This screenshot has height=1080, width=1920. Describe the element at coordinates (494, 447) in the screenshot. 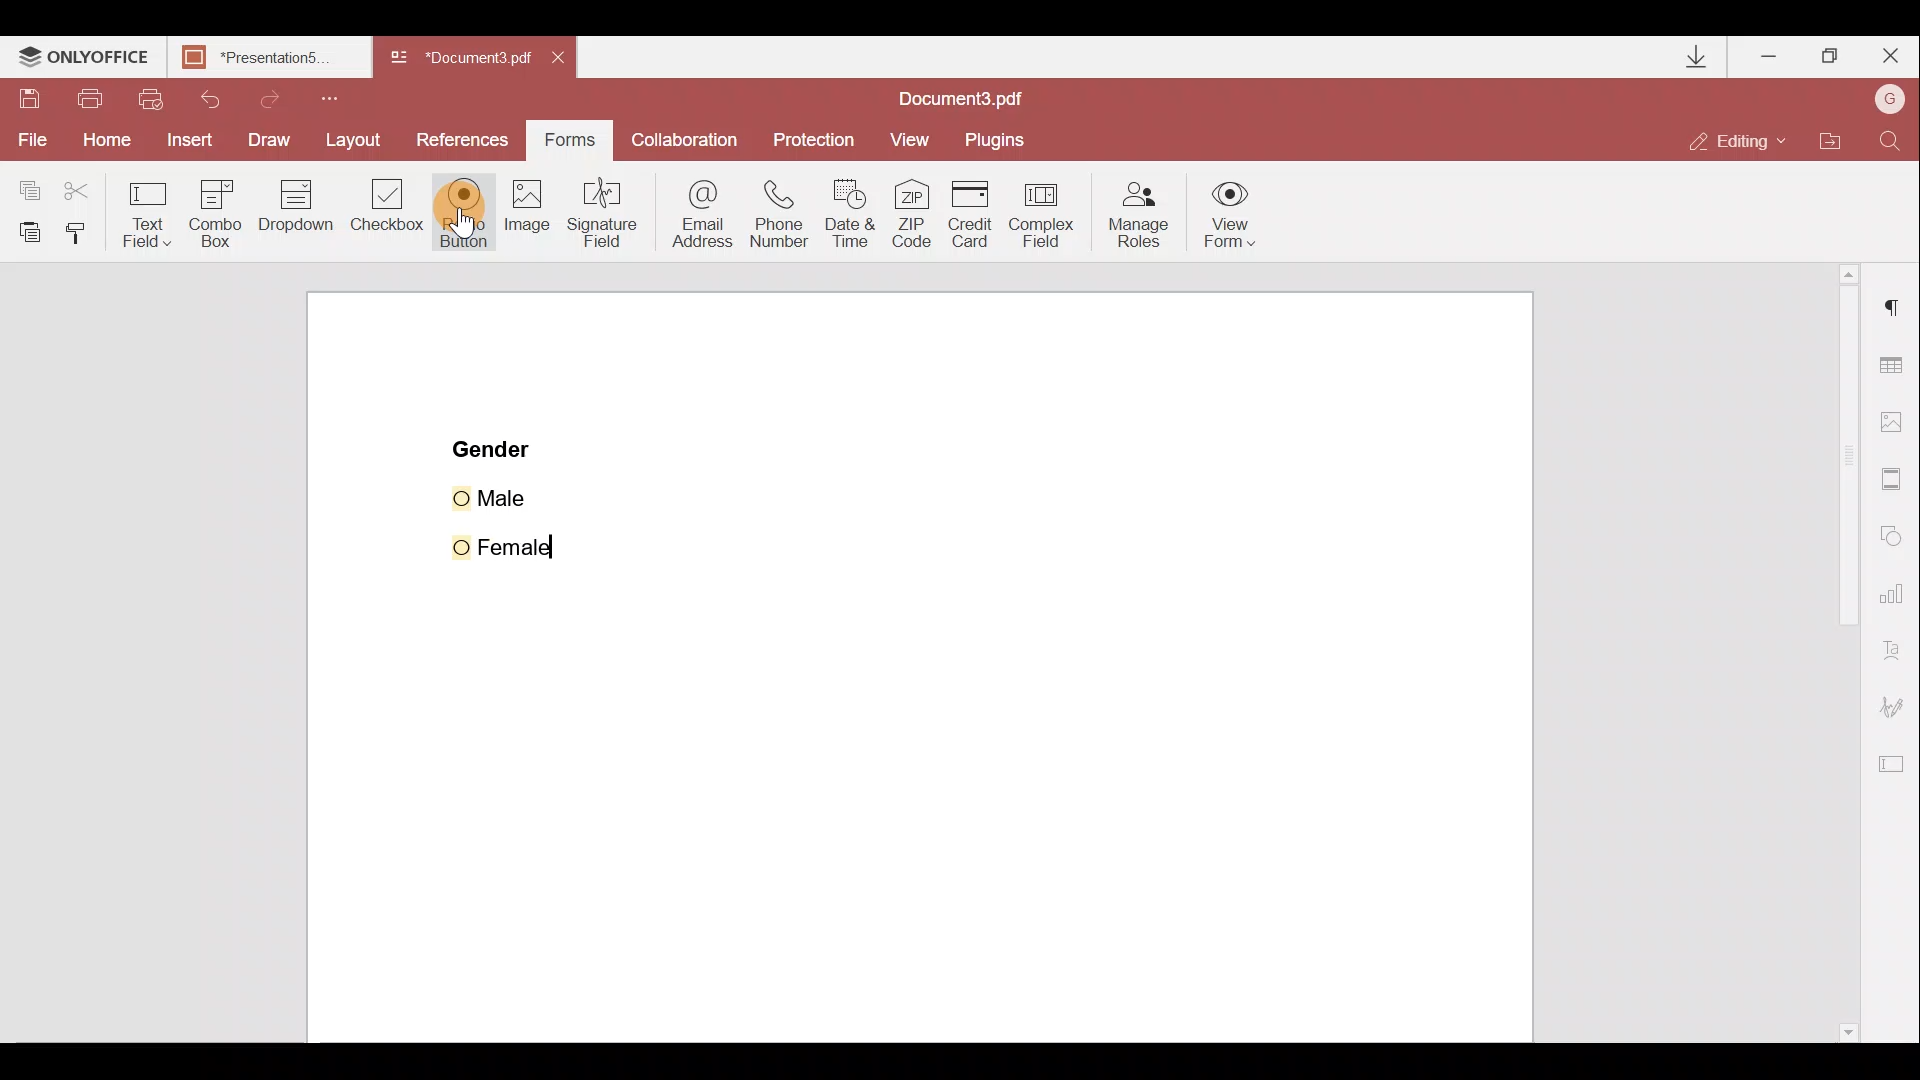

I see `Gender` at that location.